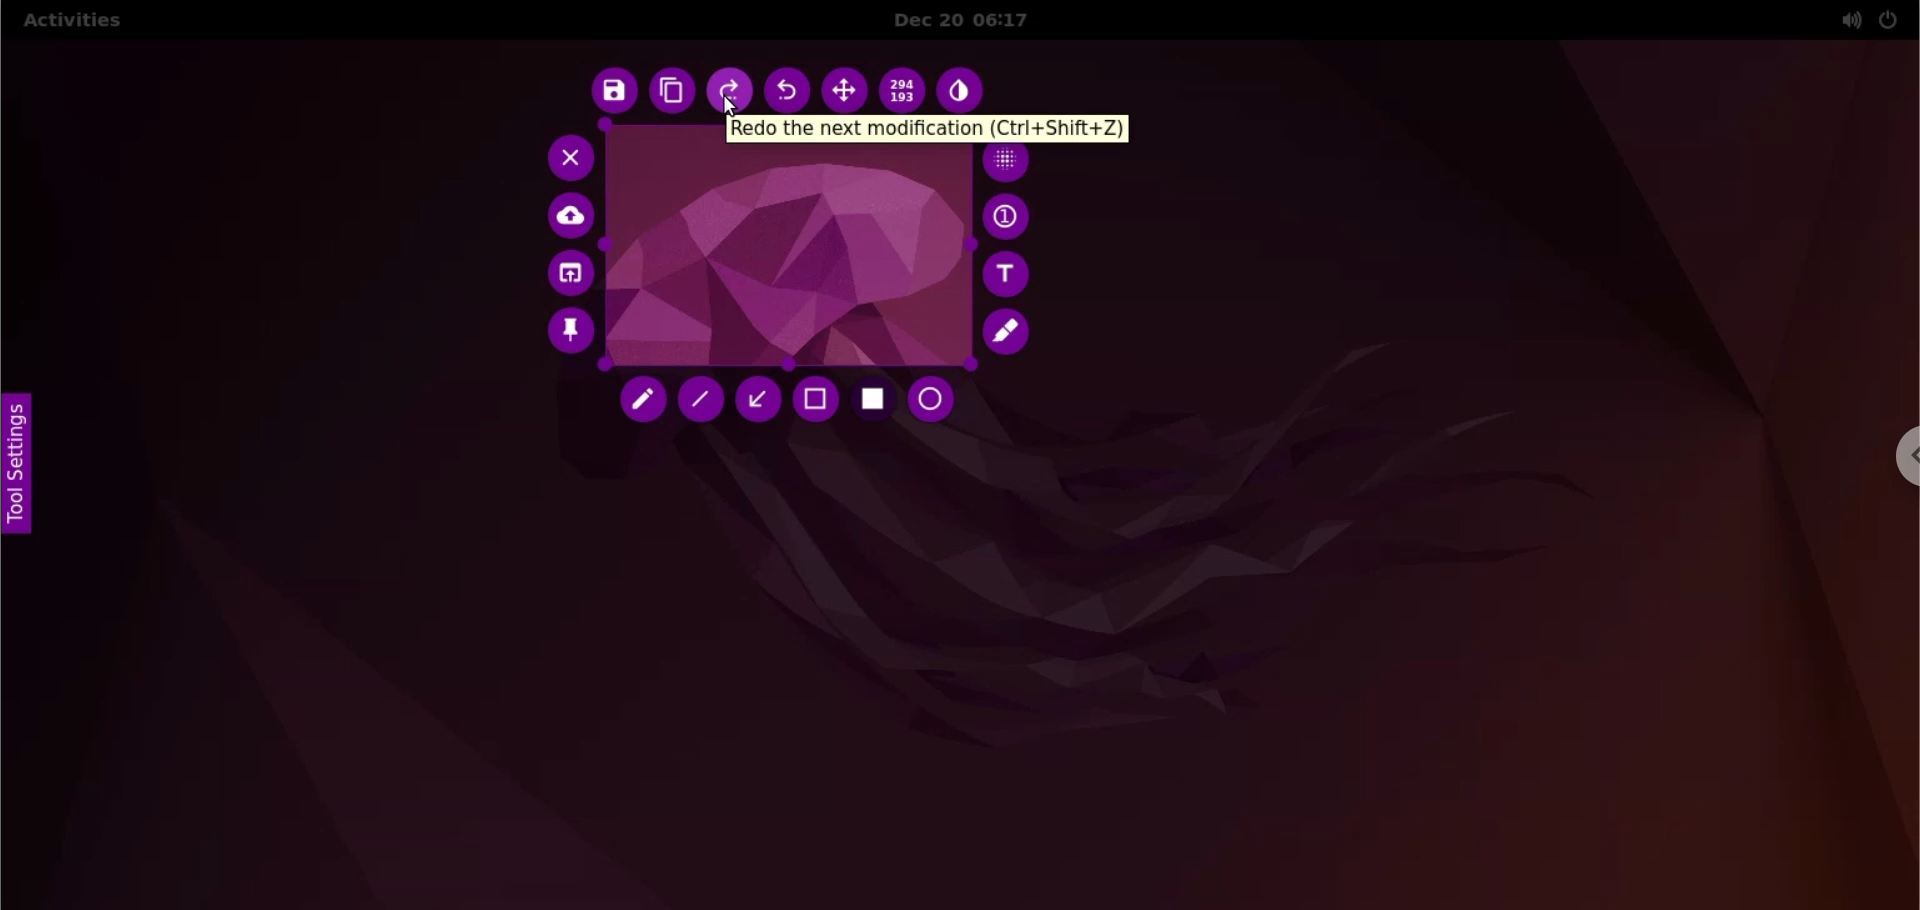  I want to click on copy to clipboard, so click(671, 92).